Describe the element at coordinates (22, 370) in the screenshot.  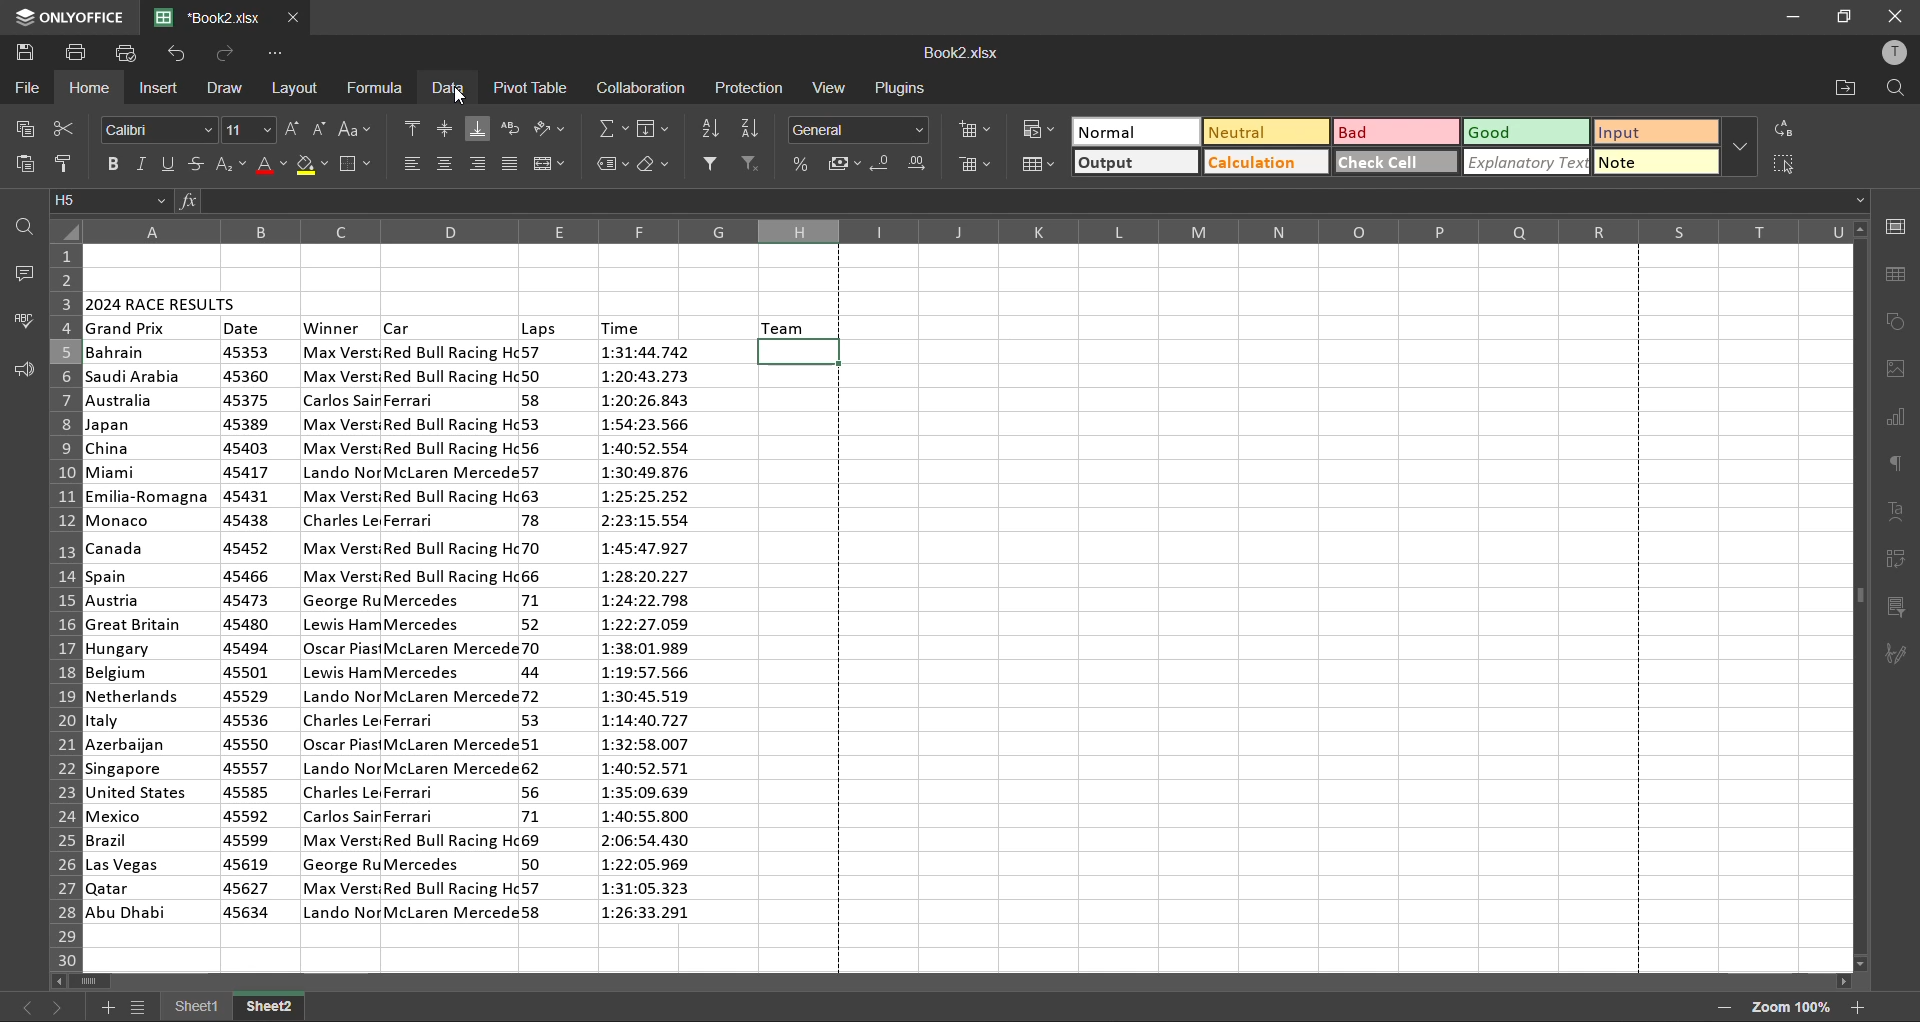
I see `feedback` at that location.